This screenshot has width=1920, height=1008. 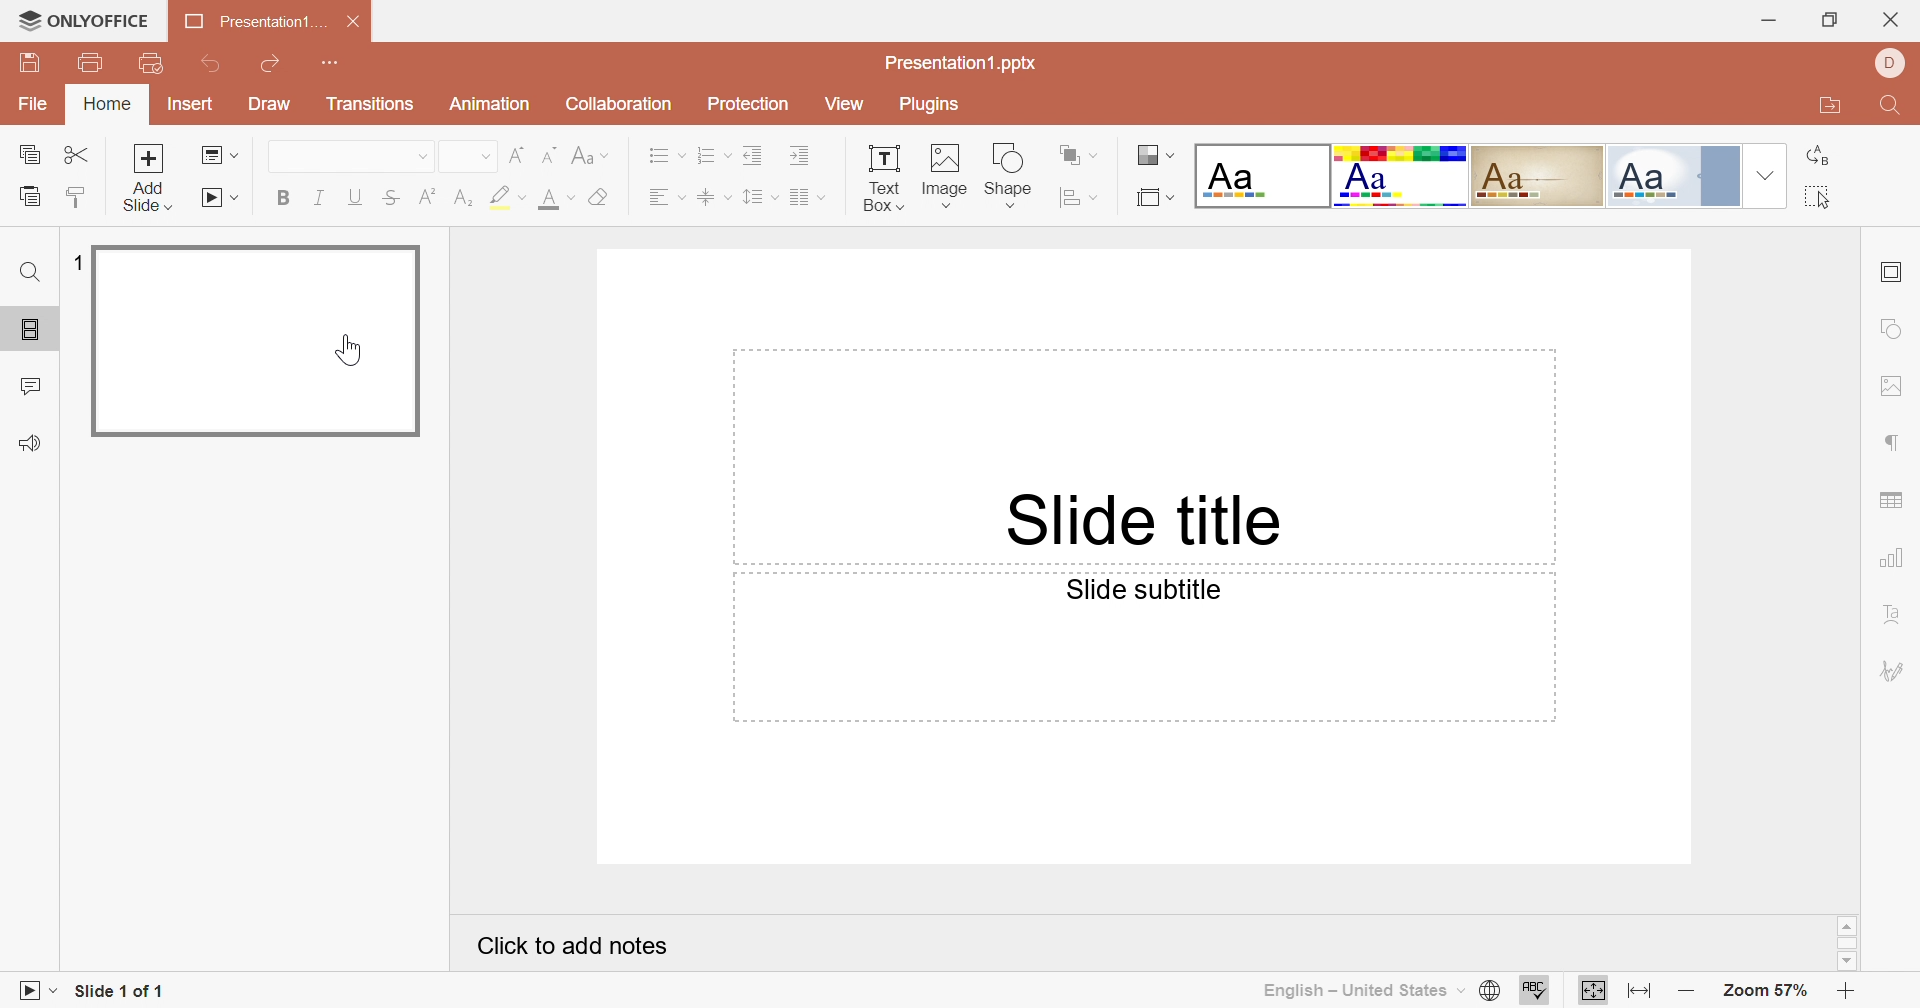 What do you see at coordinates (423, 156) in the screenshot?
I see `Drop Down` at bounding box center [423, 156].